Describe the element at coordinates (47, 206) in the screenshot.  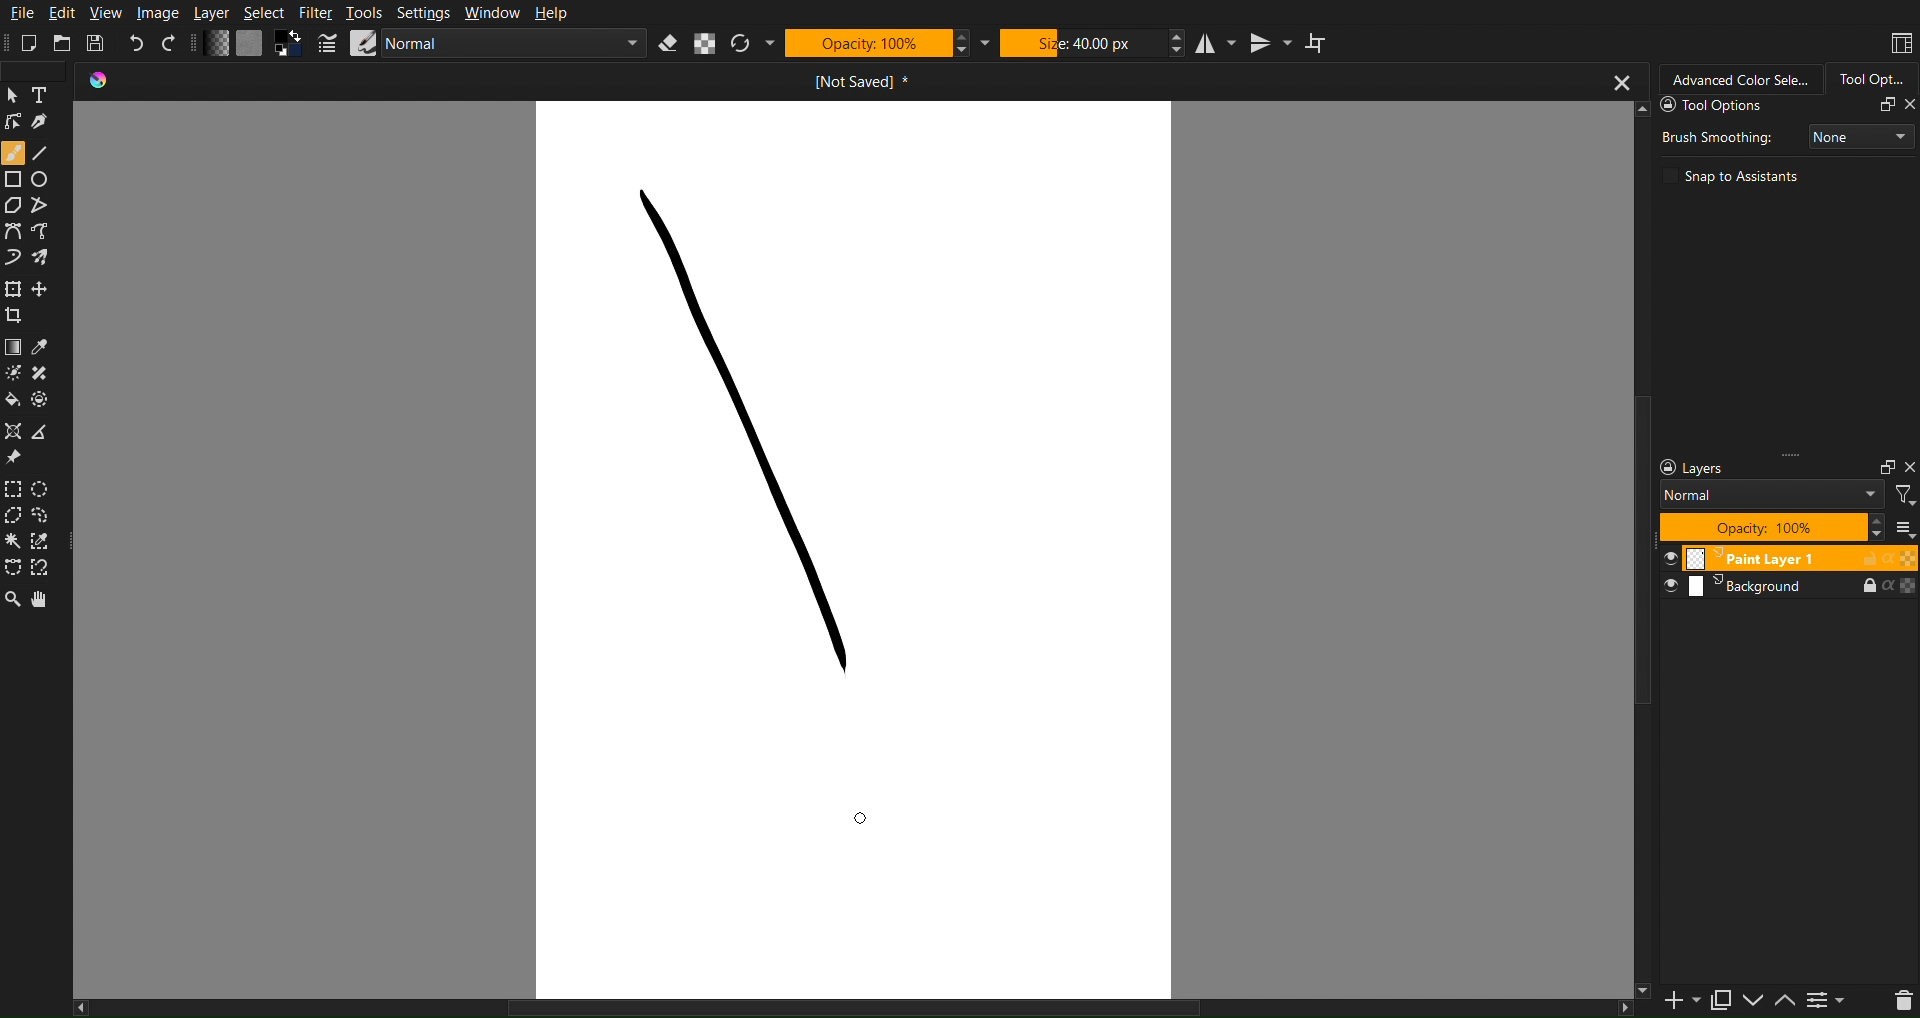
I see `Straight Line` at that location.